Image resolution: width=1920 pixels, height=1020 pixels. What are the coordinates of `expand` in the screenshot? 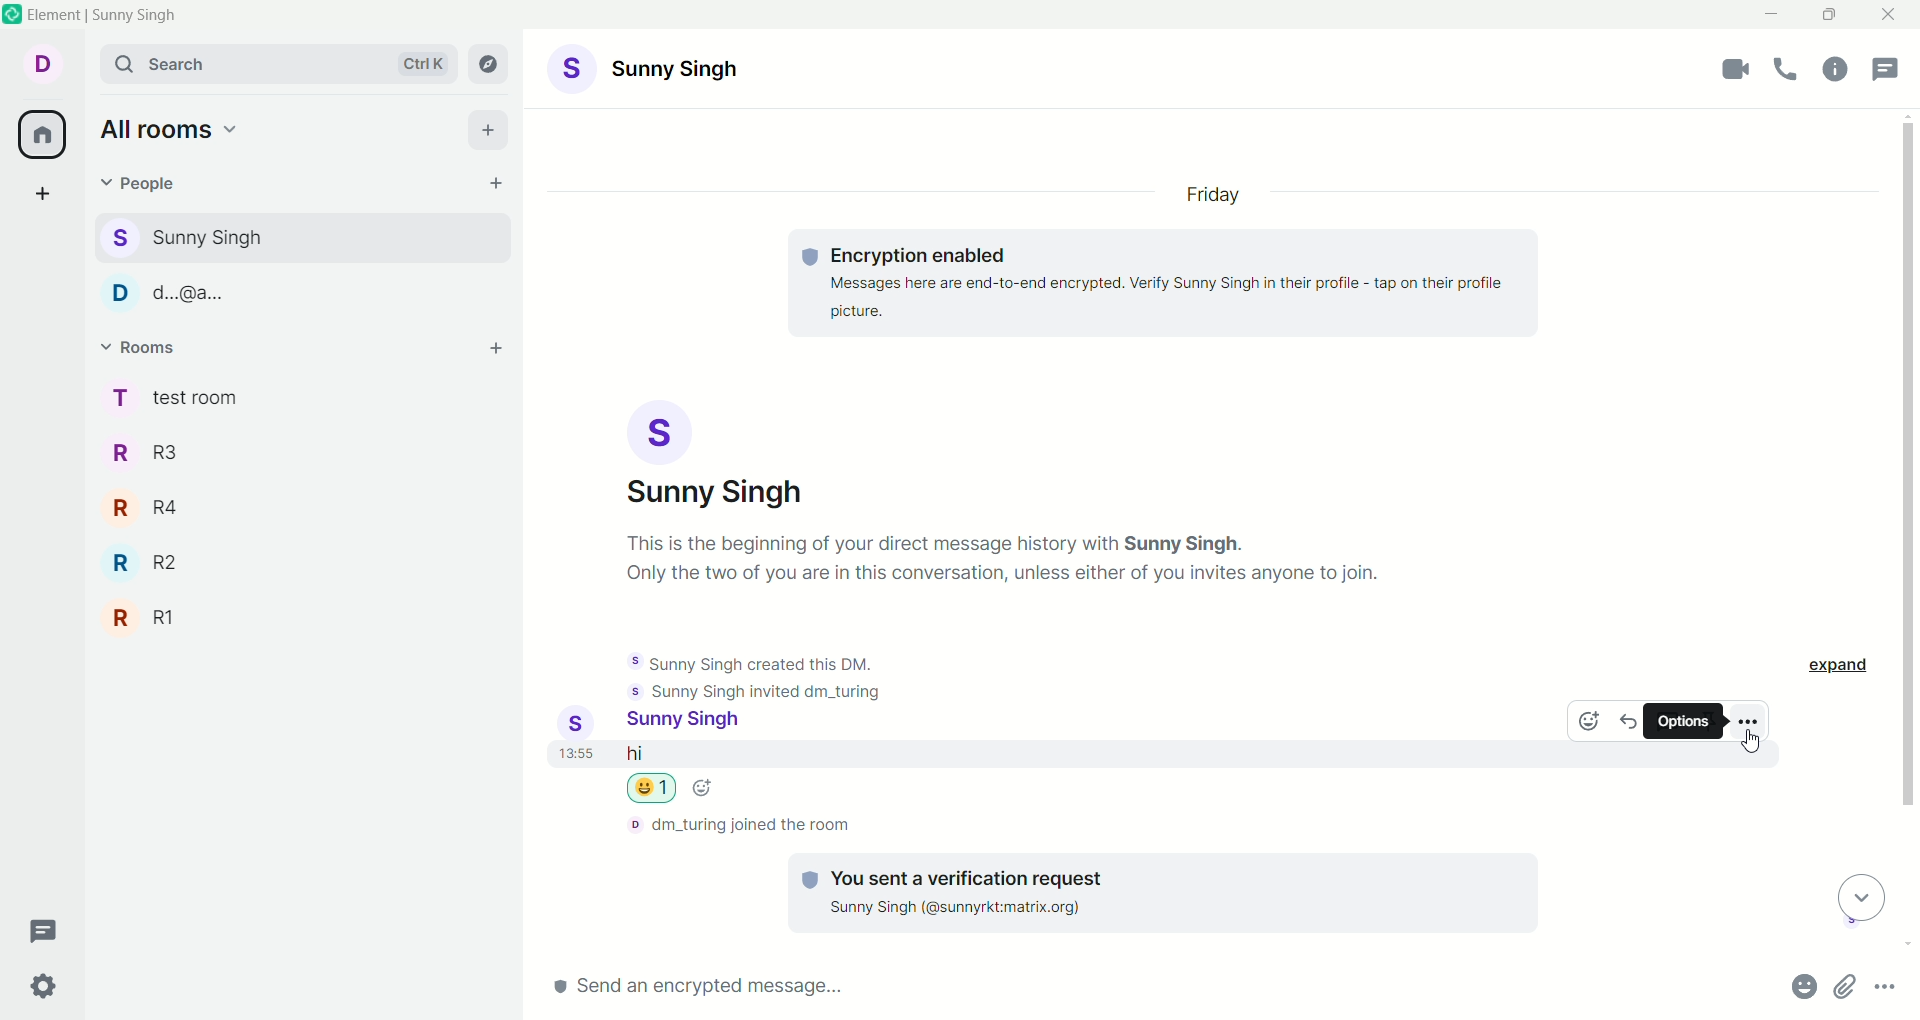 It's located at (1841, 668).